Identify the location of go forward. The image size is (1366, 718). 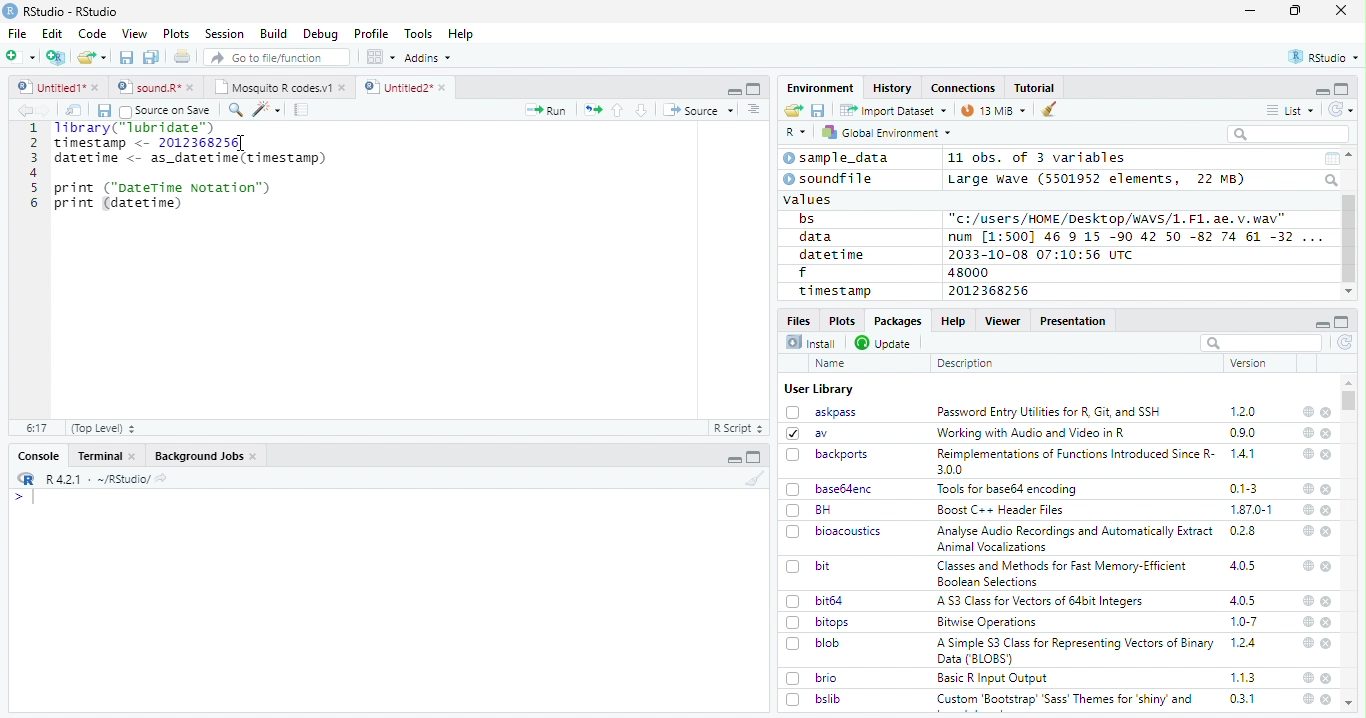
(48, 110).